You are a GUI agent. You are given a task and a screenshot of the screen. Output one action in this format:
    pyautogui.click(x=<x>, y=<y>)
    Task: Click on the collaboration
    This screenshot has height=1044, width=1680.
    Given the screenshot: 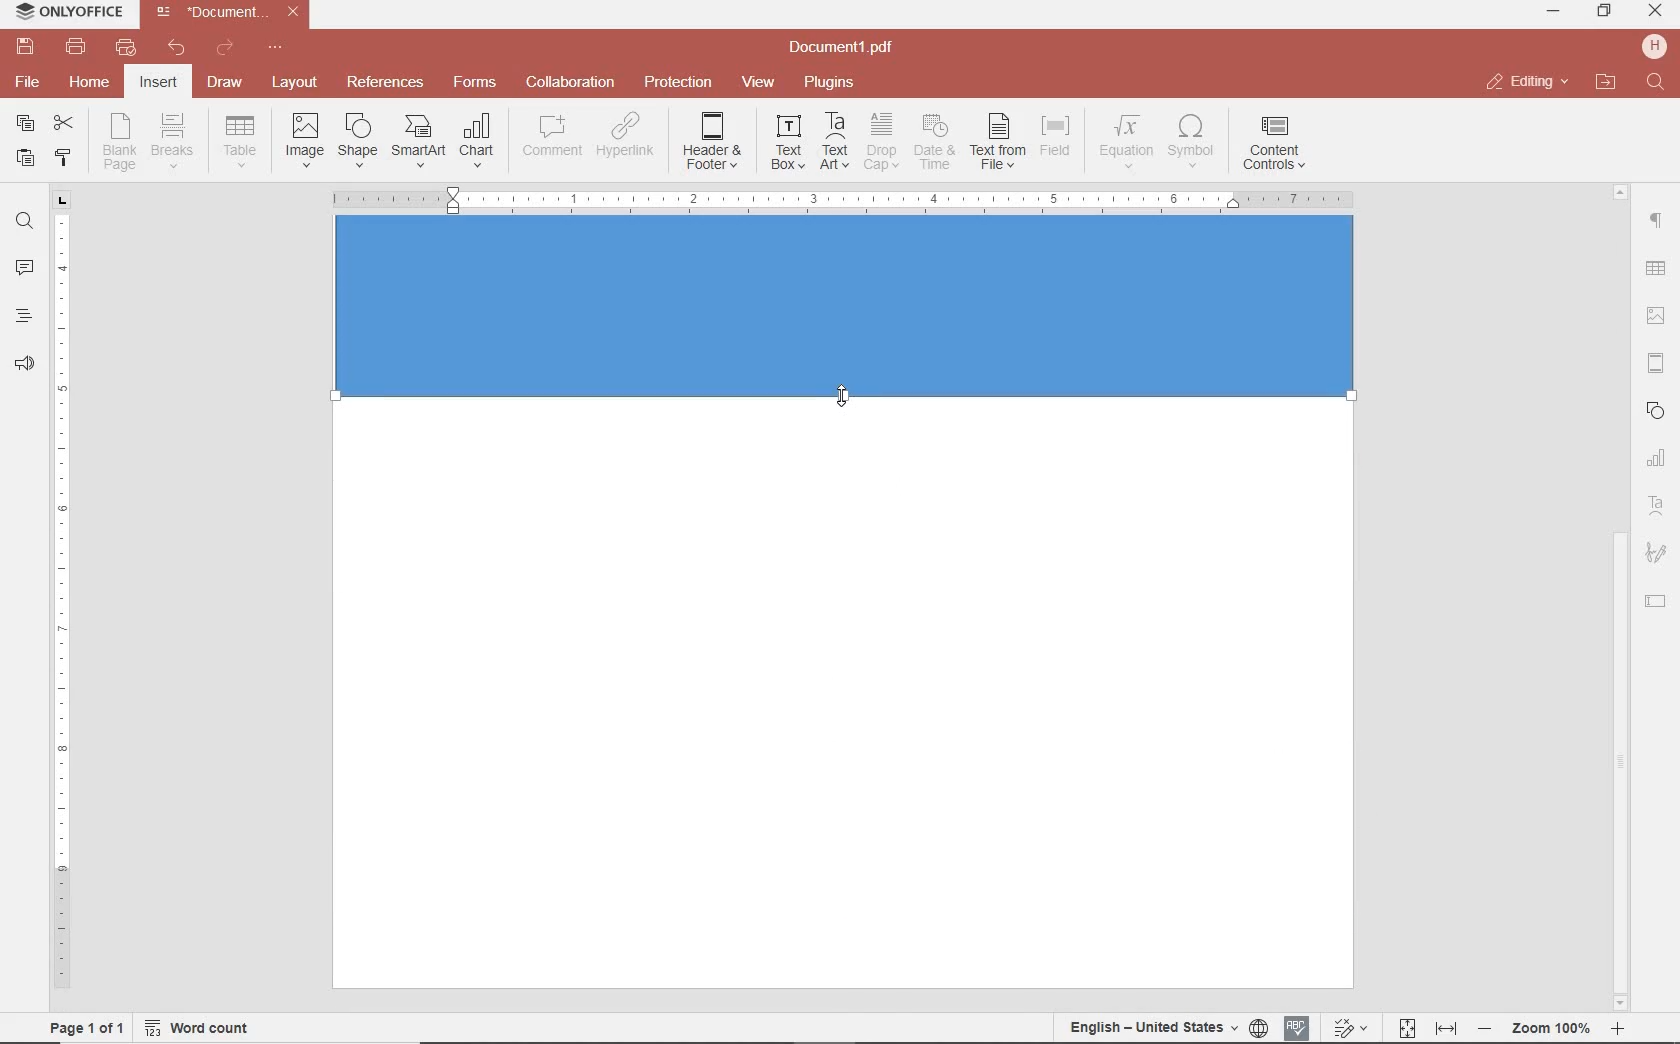 What is the action you would take?
    pyautogui.click(x=570, y=83)
    